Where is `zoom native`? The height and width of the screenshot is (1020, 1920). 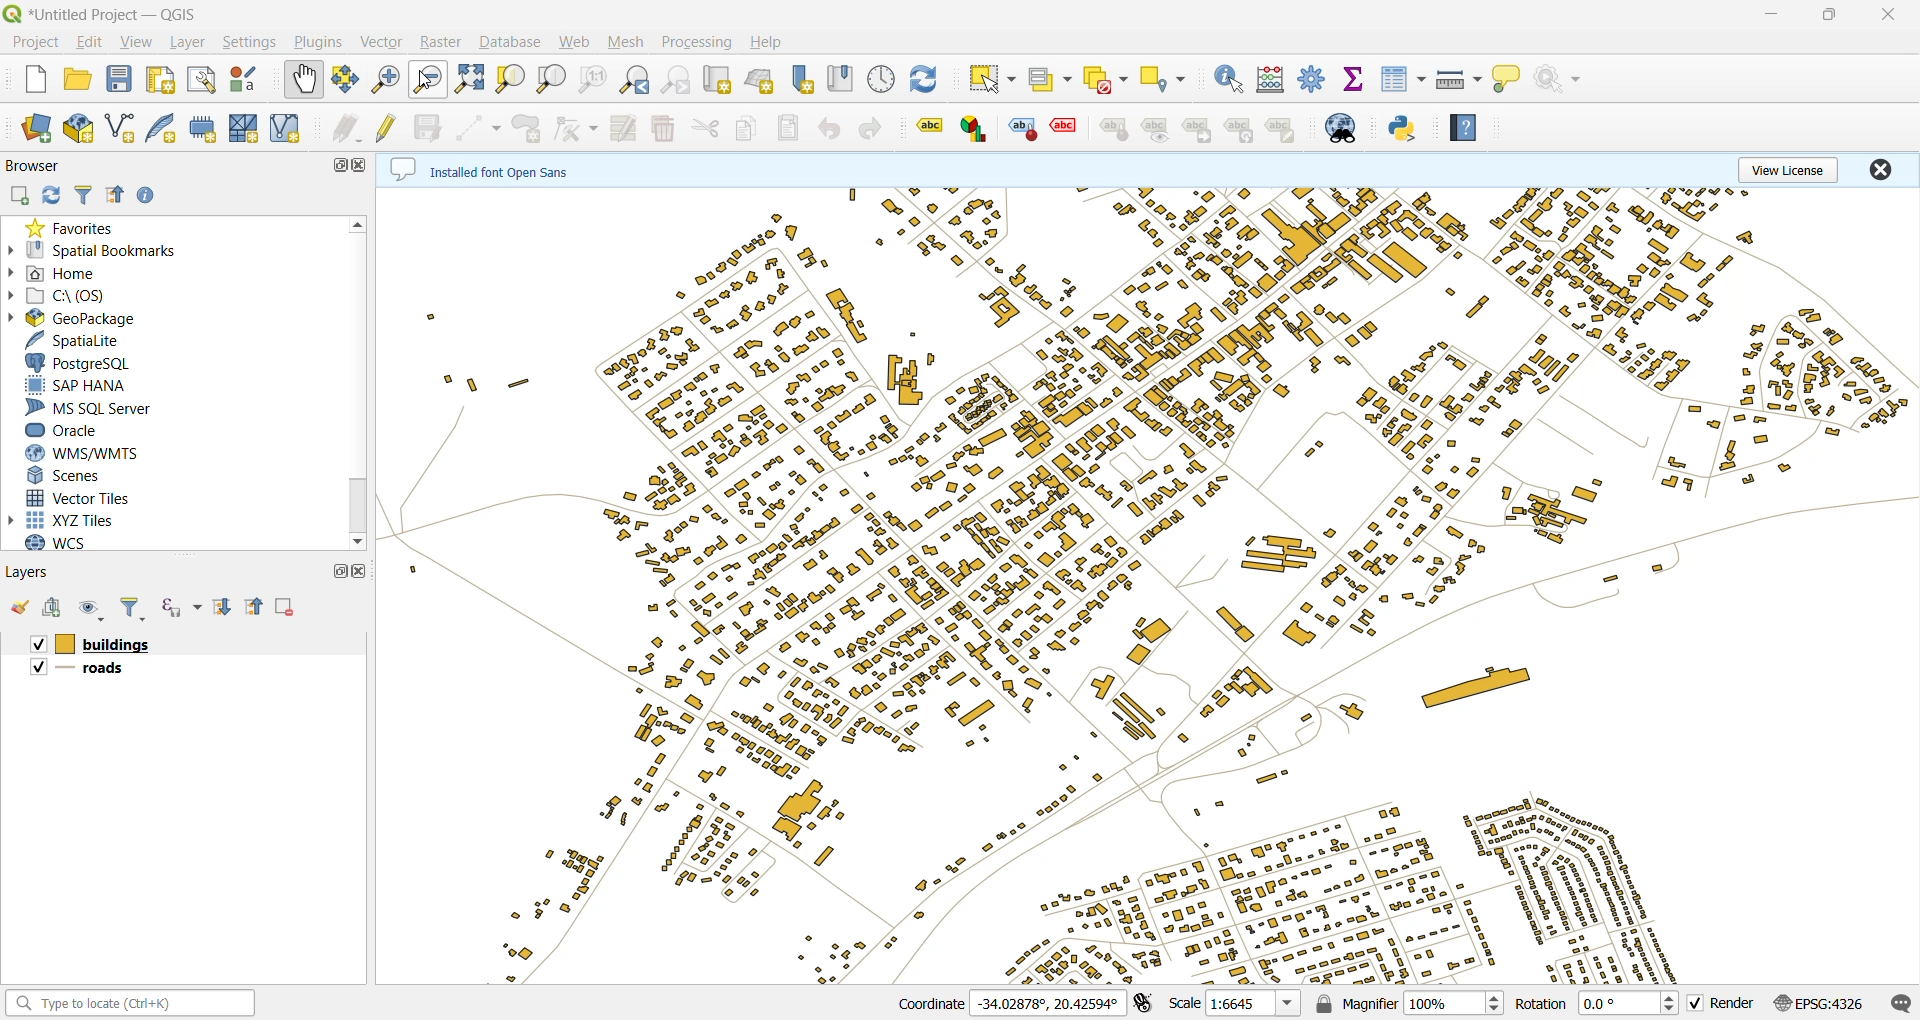 zoom native is located at coordinates (594, 79).